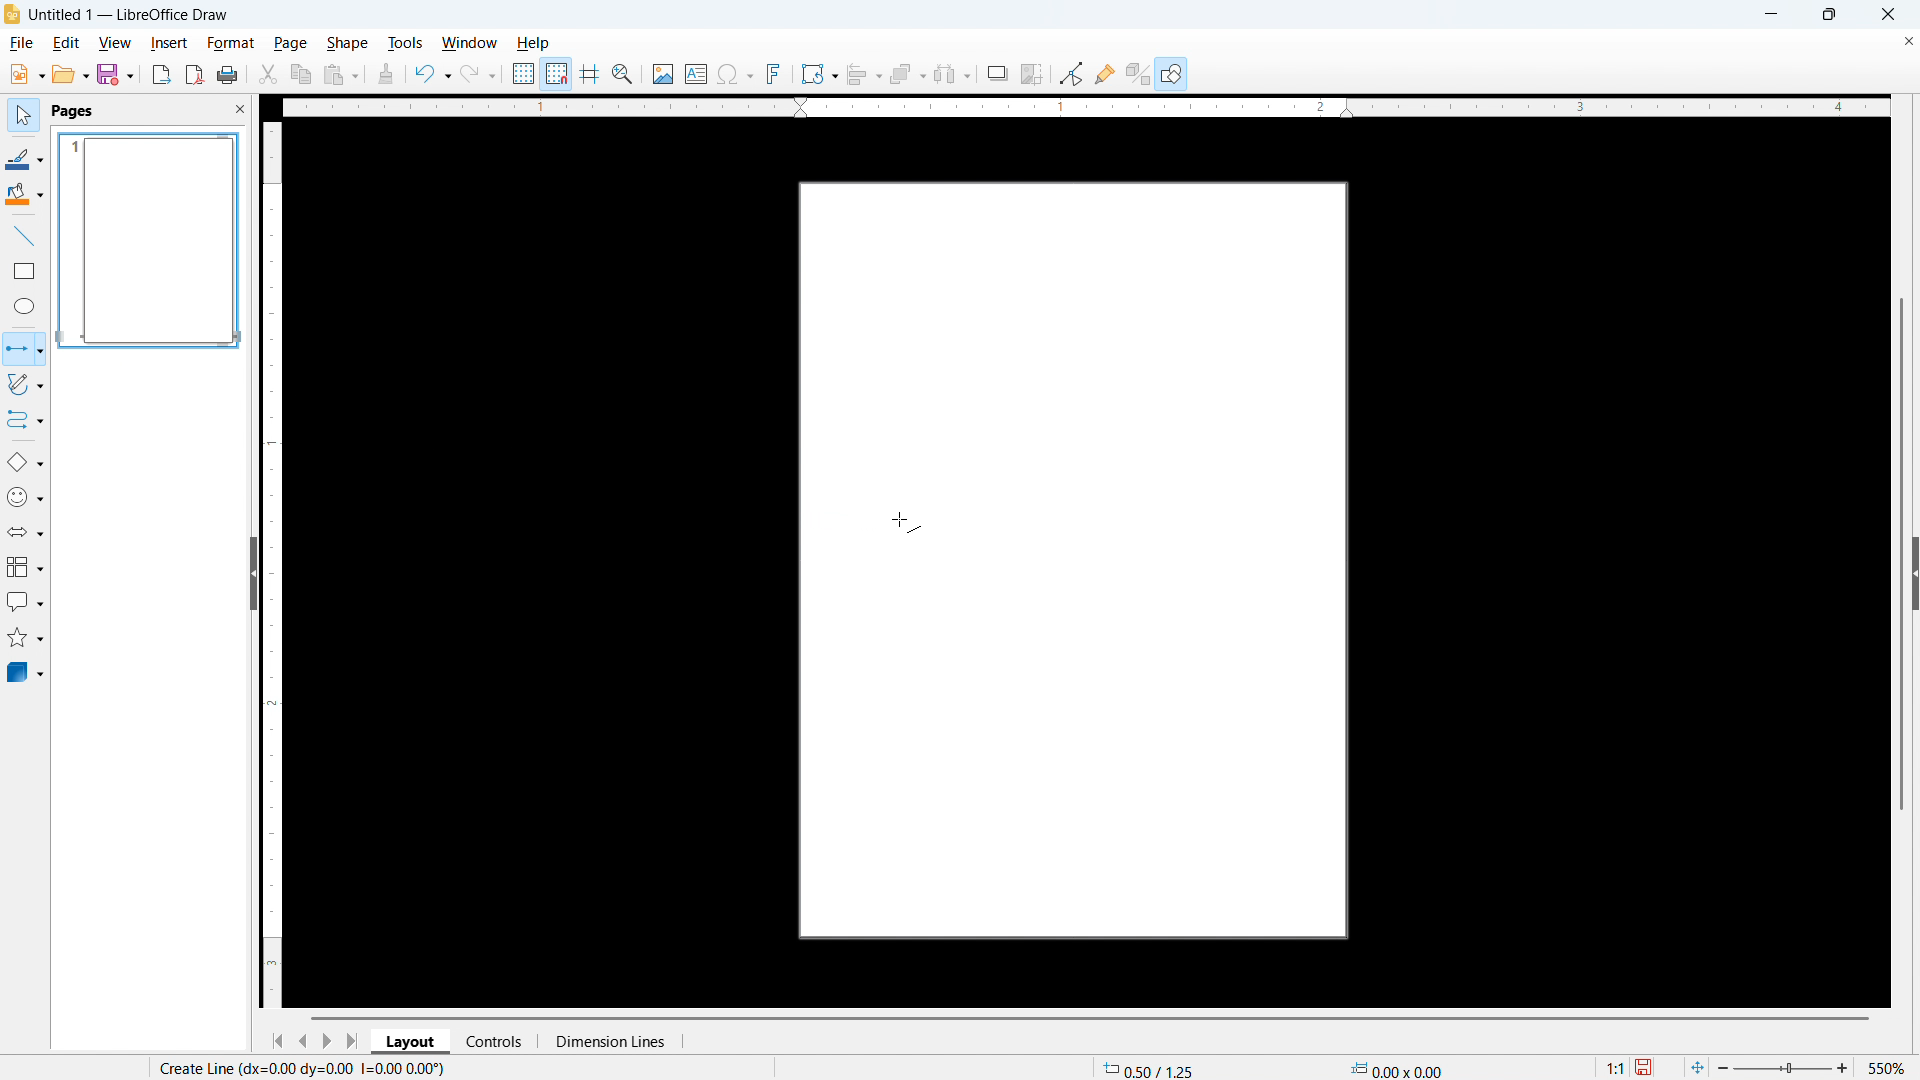 This screenshot has height=1080, width=1920. Describe the element at coordinates (1696, 1063) in the screenshot. I see `Fit to page ` at that location.